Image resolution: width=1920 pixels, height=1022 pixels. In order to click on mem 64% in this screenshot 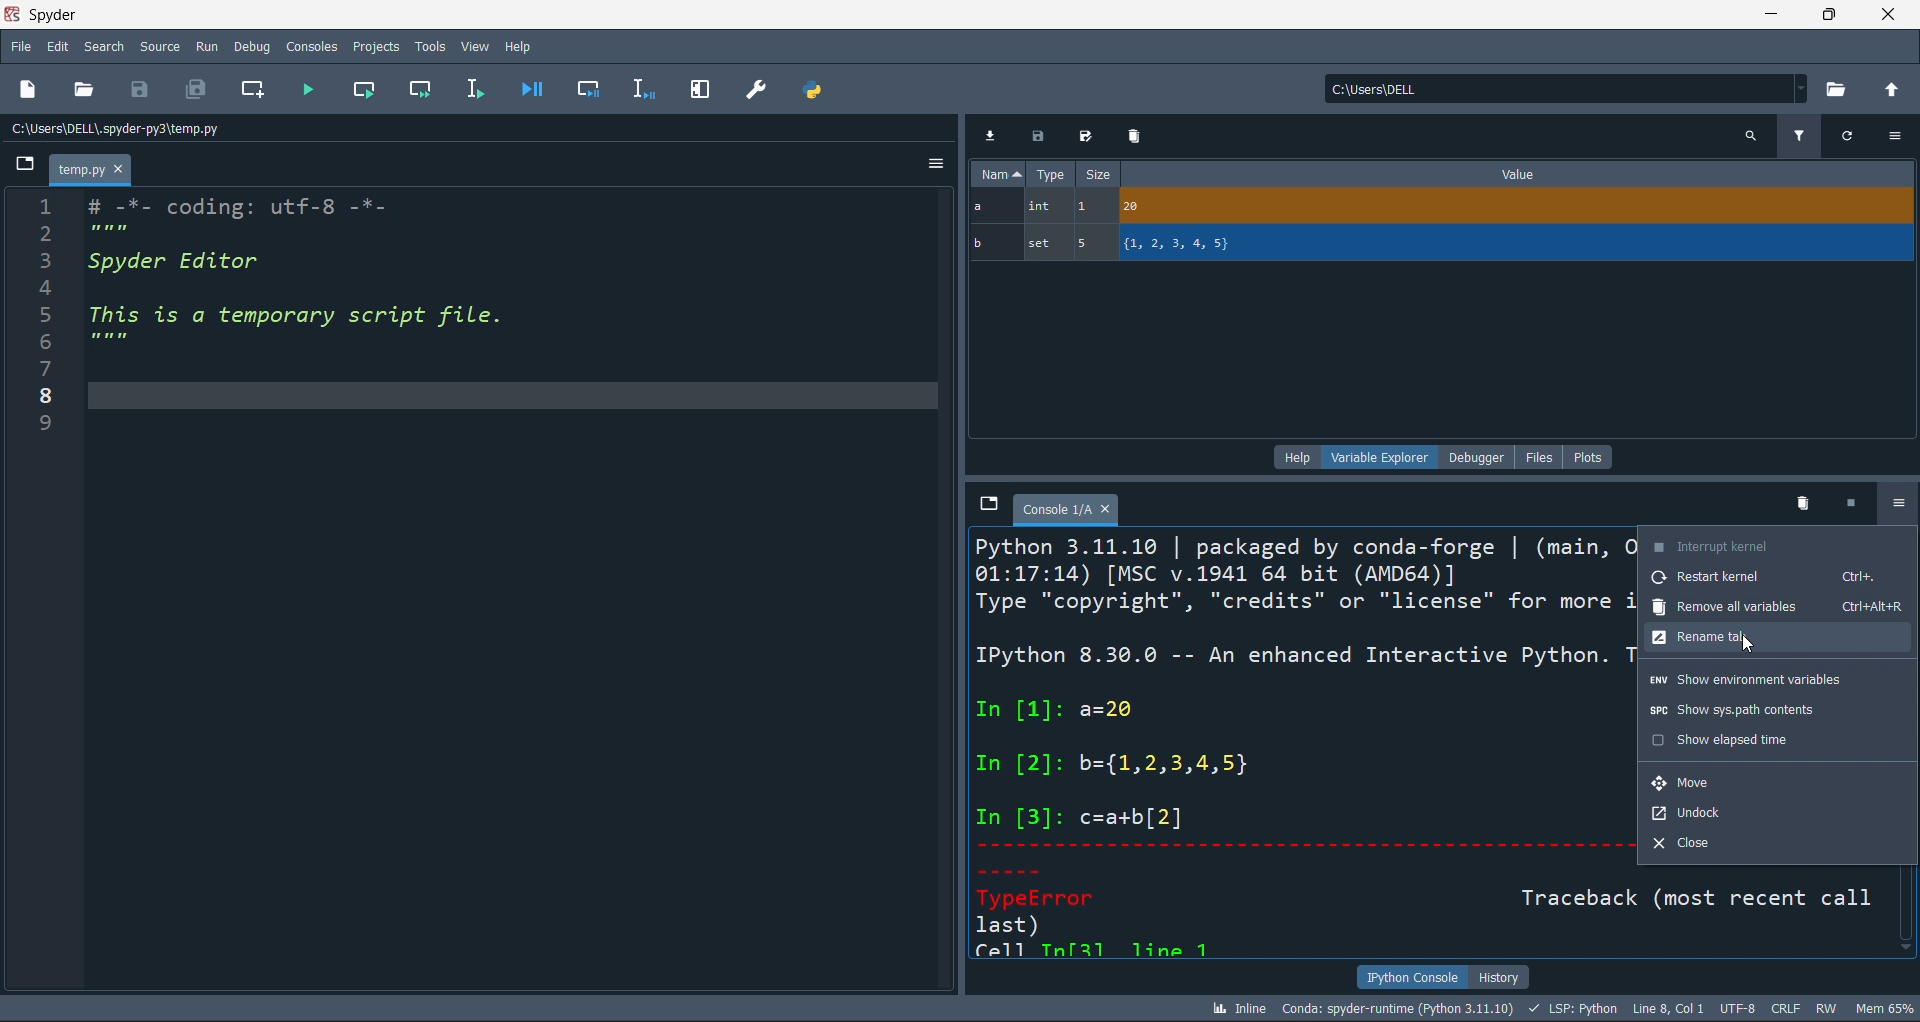, I will do `click(1882, 1007)`.